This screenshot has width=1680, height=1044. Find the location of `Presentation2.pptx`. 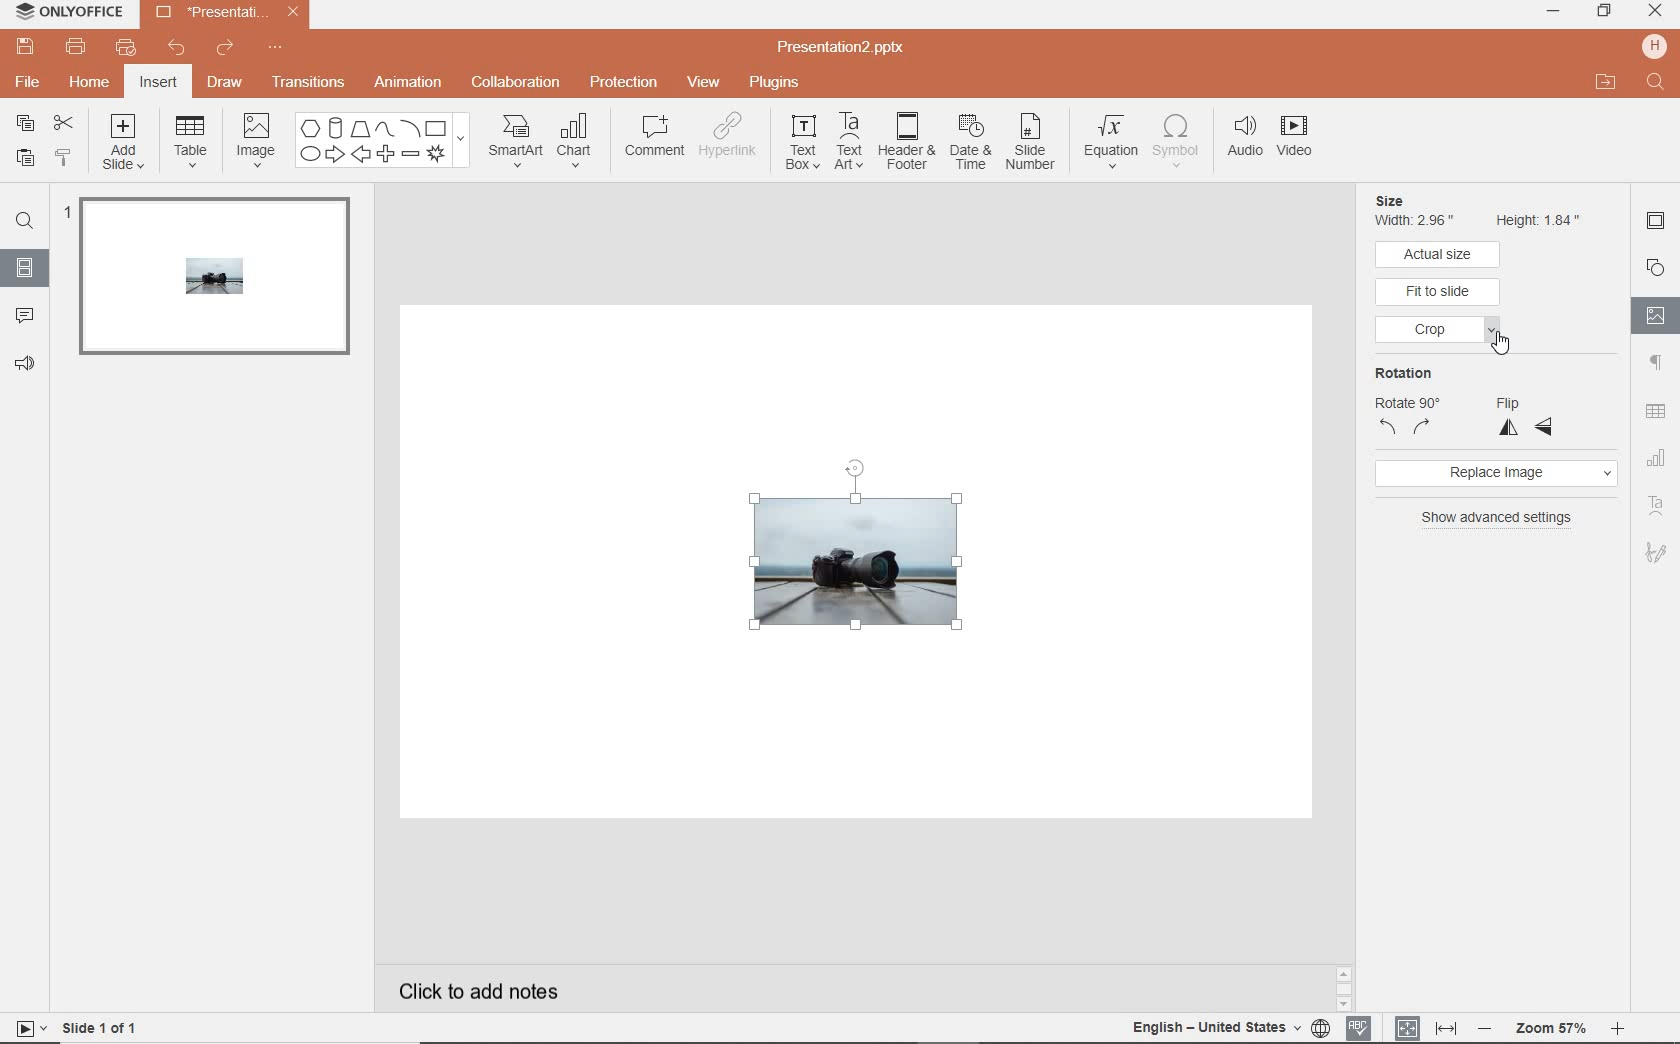

Presentation2.pptx is located at coordinates (223, 15).